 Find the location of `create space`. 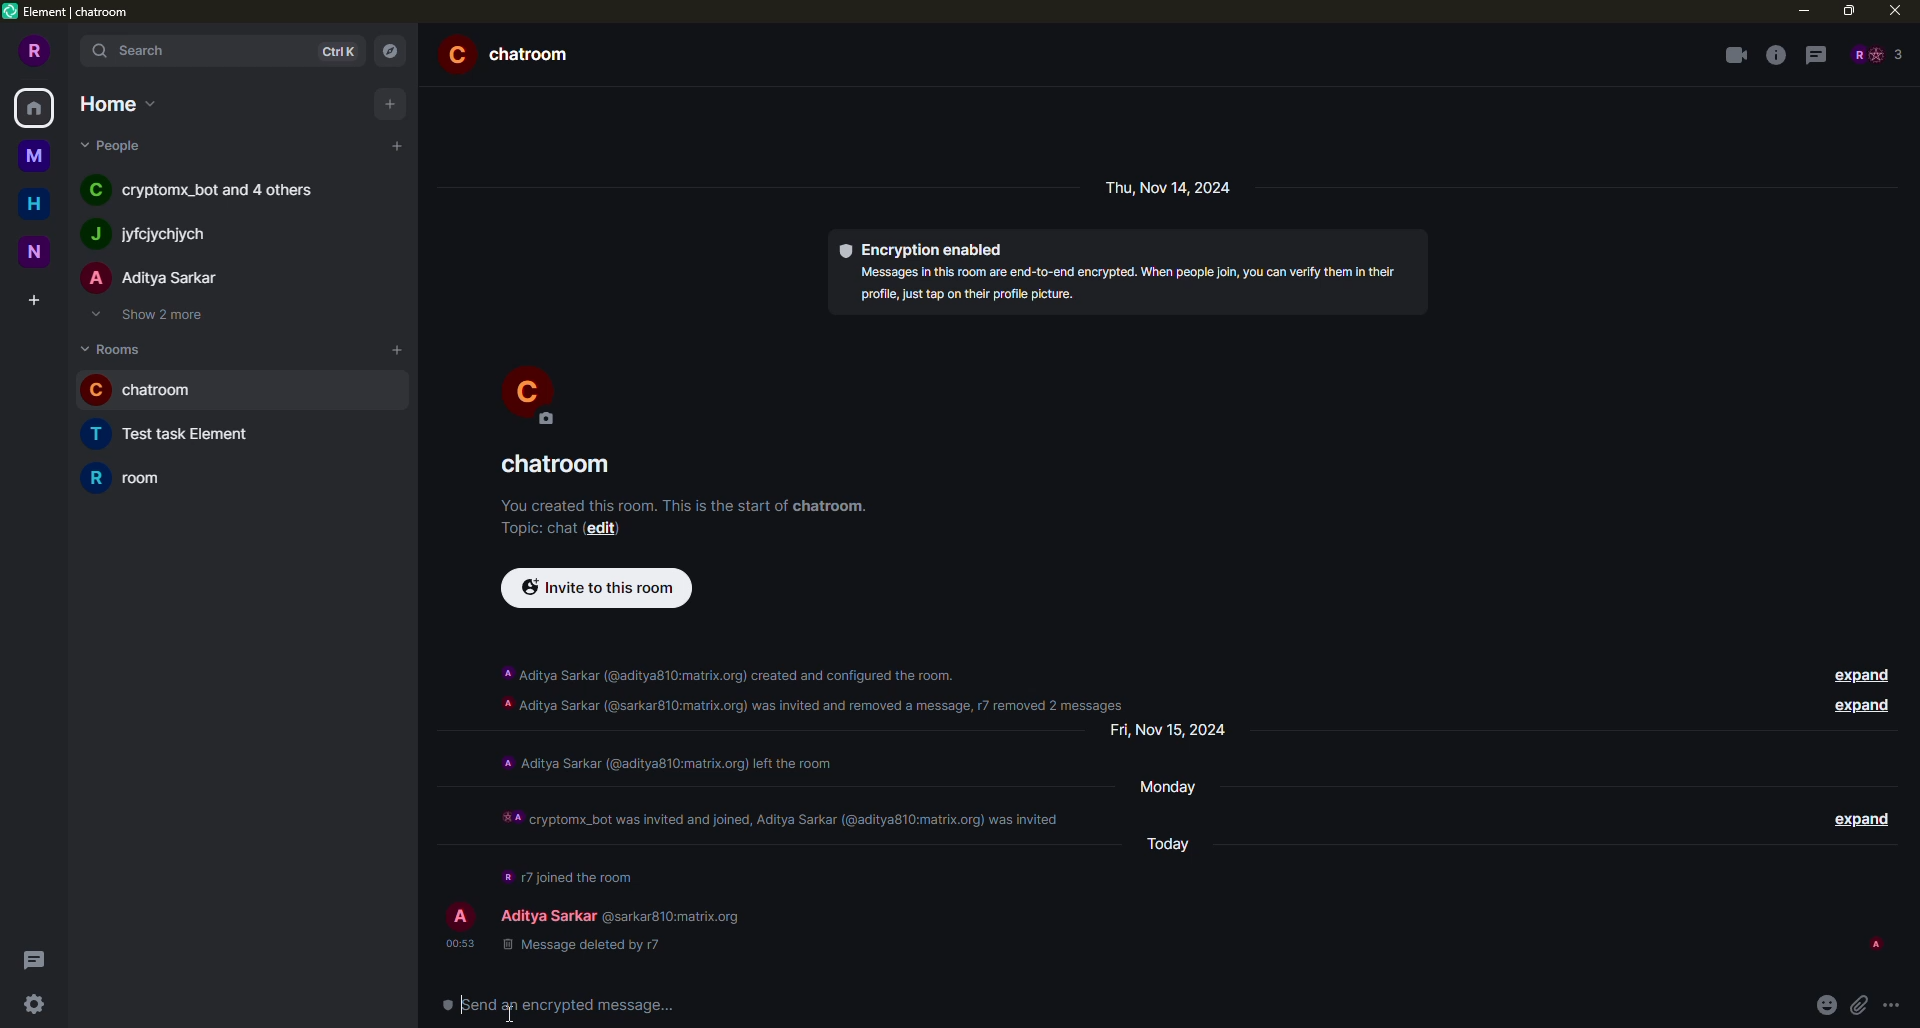

create space is located at coordinates (30, 300).